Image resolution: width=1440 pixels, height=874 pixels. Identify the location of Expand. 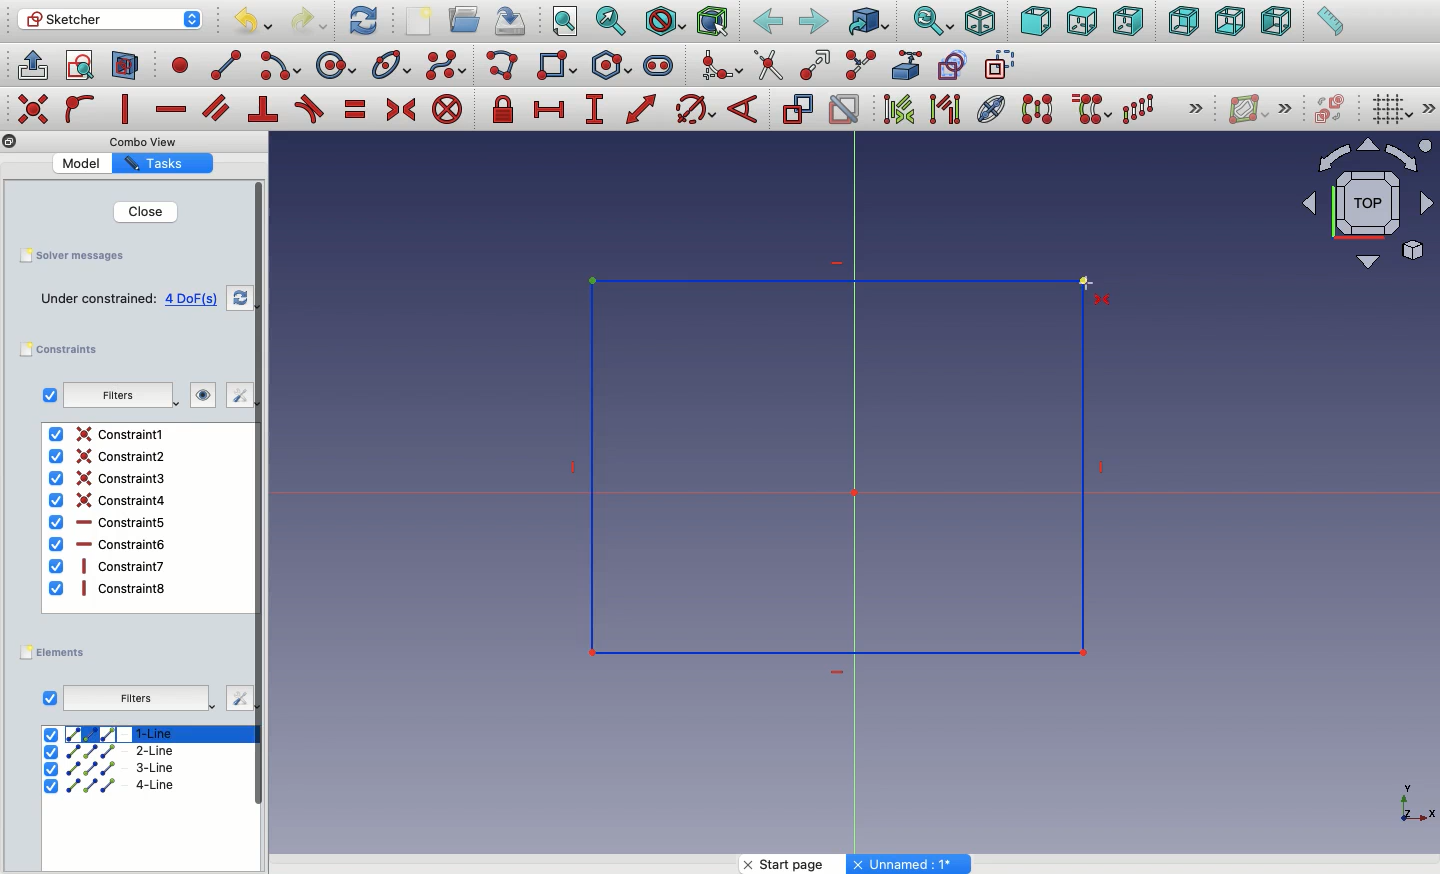
(1286, 108).